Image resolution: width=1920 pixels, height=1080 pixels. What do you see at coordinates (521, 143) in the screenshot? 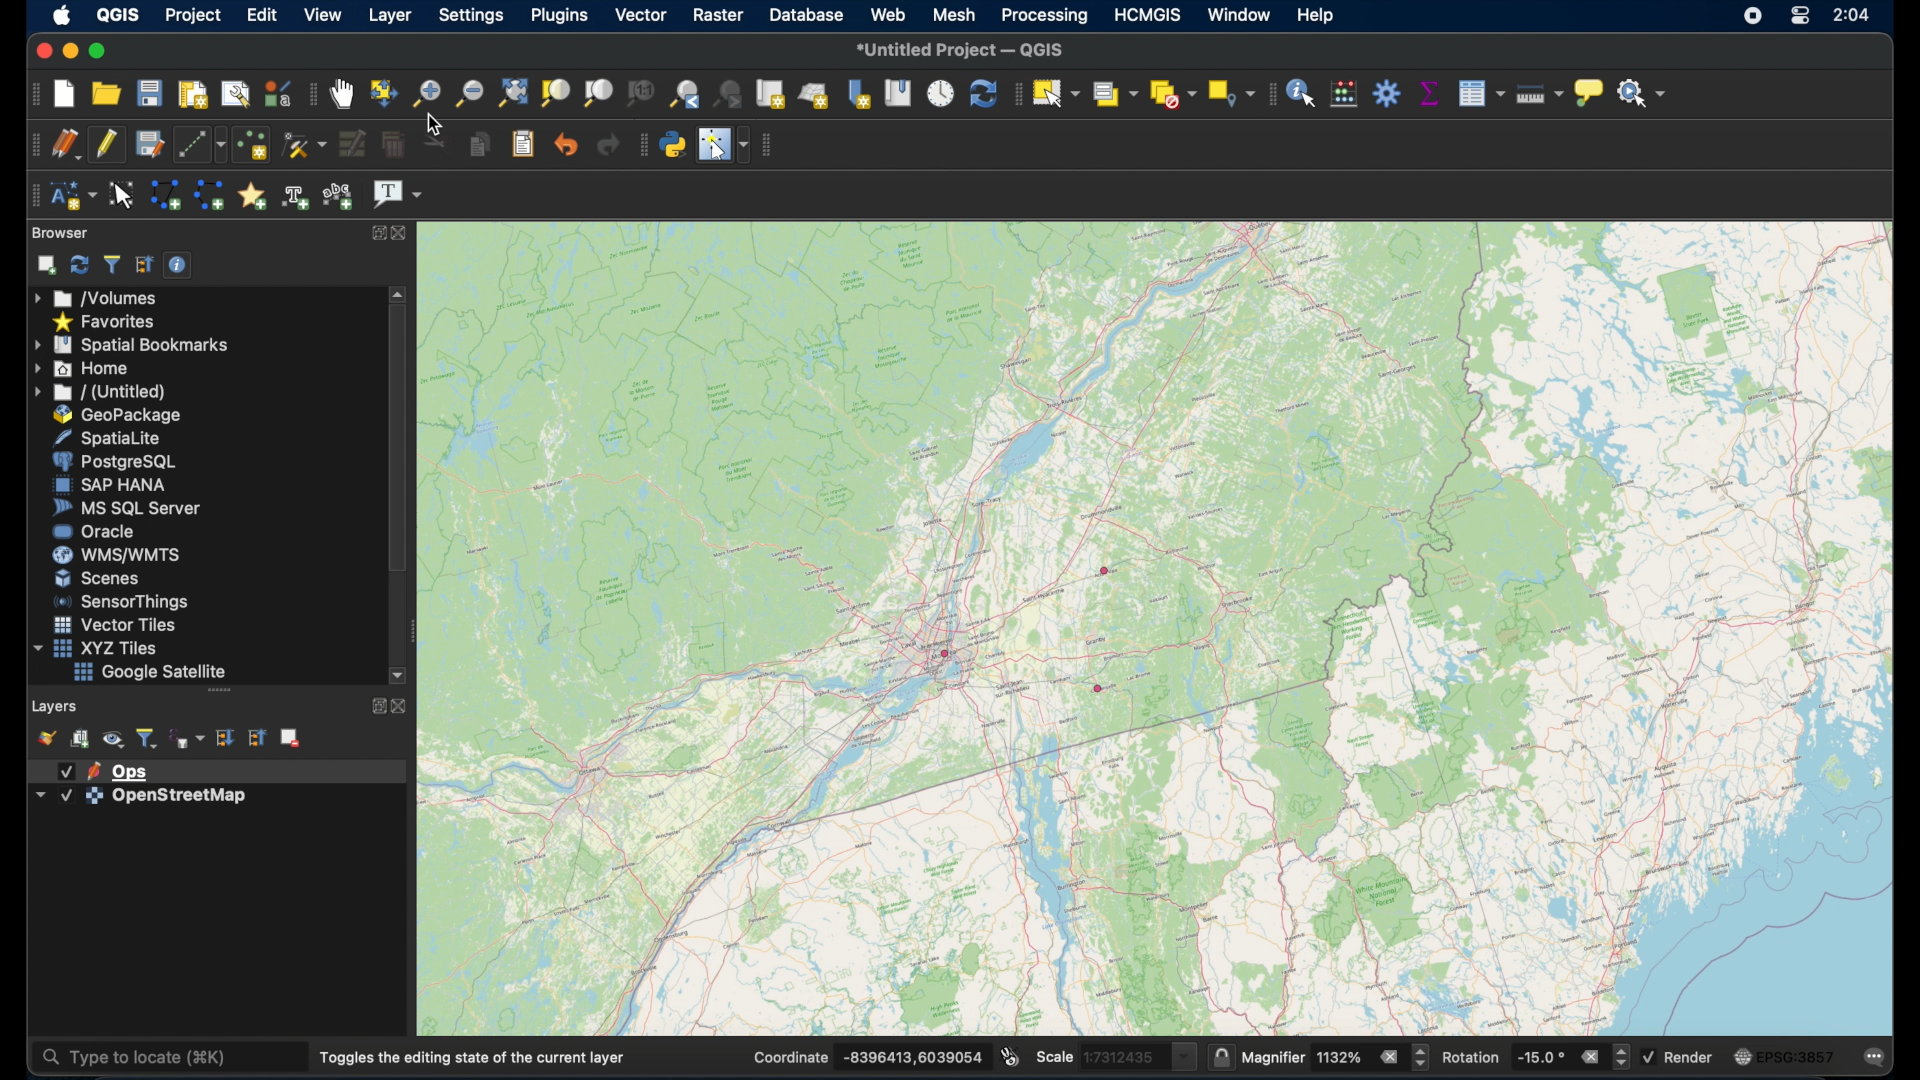
I see `paste features ` at bounding box center [521, 143].